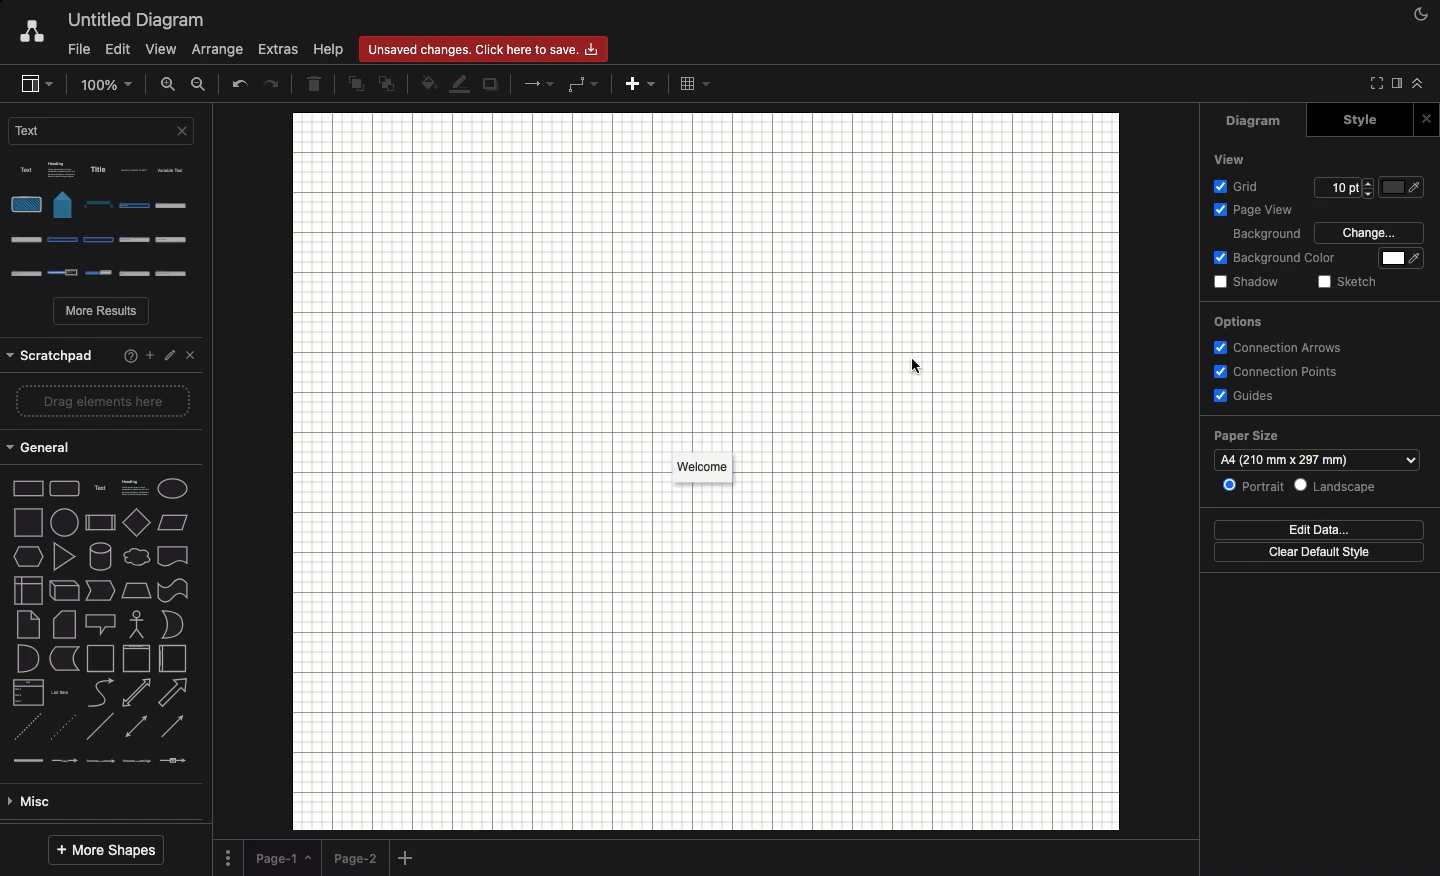  What do you see at coordinates (105, 851) in the screenshot?
I see `More shapes` at bounding box center [105, 851].